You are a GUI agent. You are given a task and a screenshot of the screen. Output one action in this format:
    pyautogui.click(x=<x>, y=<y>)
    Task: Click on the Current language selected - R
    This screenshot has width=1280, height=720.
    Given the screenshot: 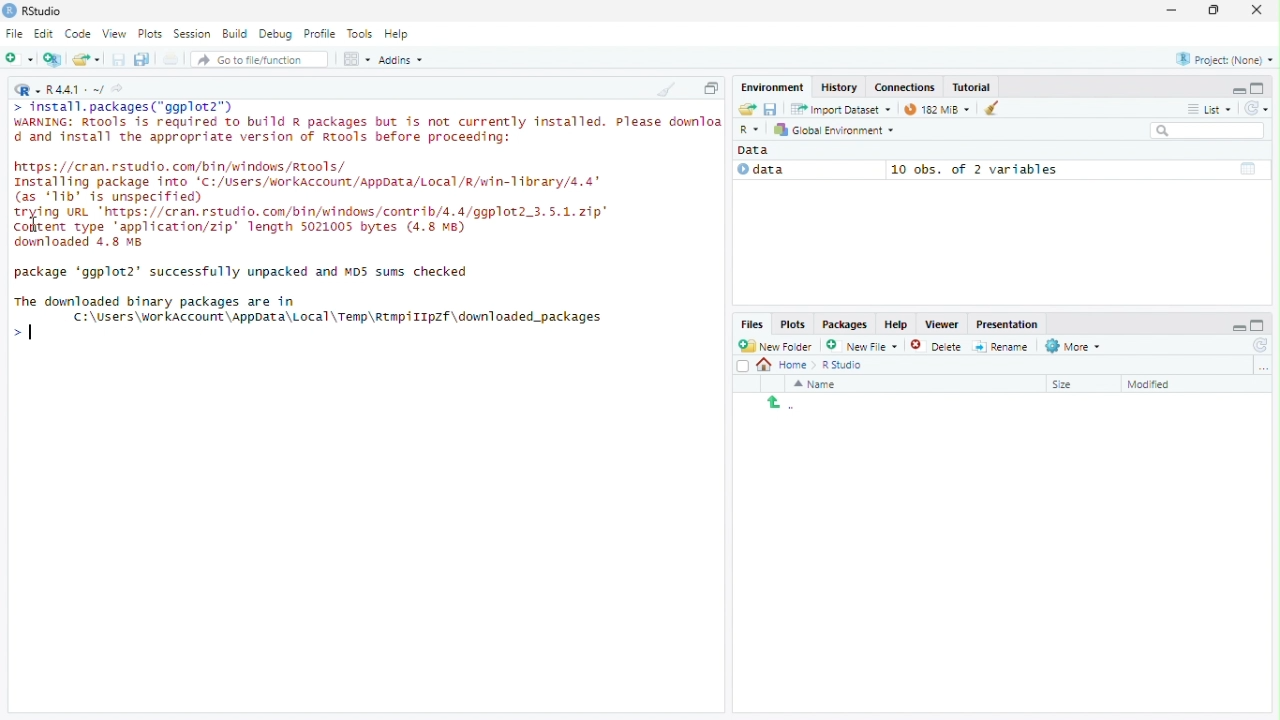 What is the action you would take?
    pyautogui.click(x=25, y=89)
    